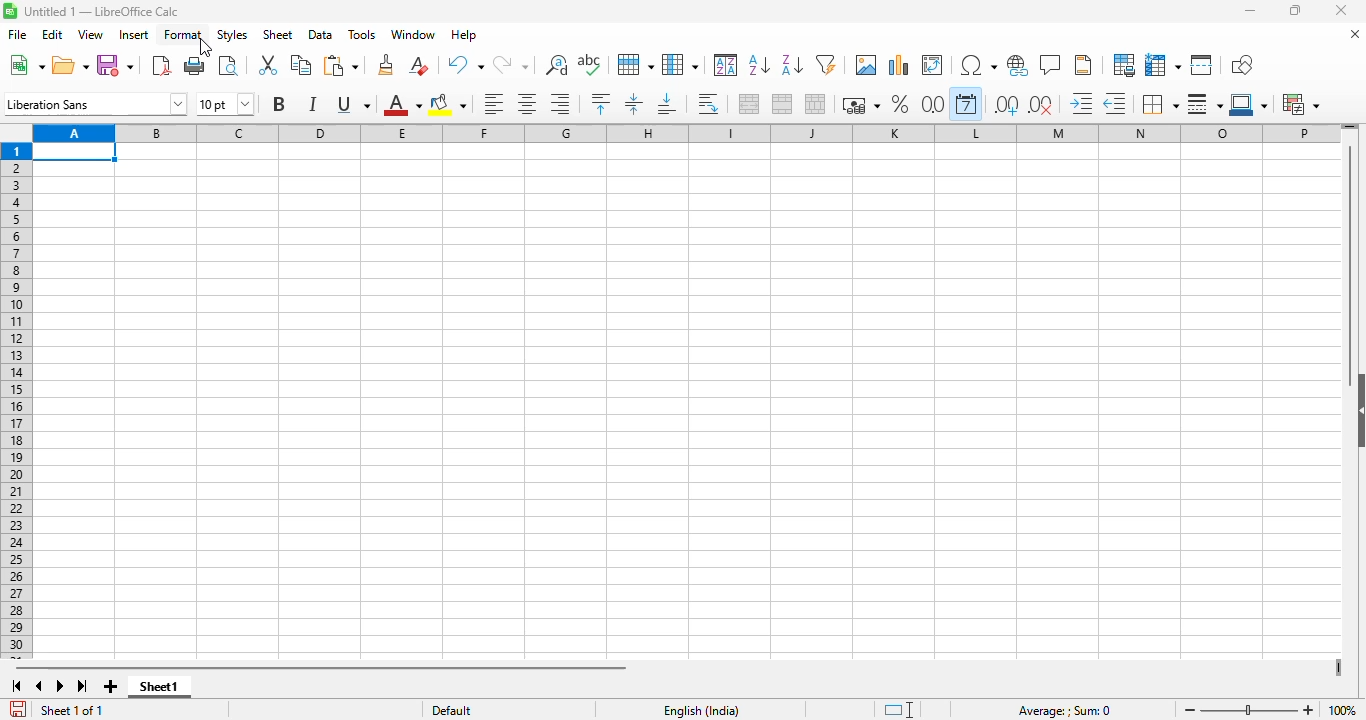 The width and height of the screenshot is (1366, 720). I want to click on format as percent, so click(901, 104).